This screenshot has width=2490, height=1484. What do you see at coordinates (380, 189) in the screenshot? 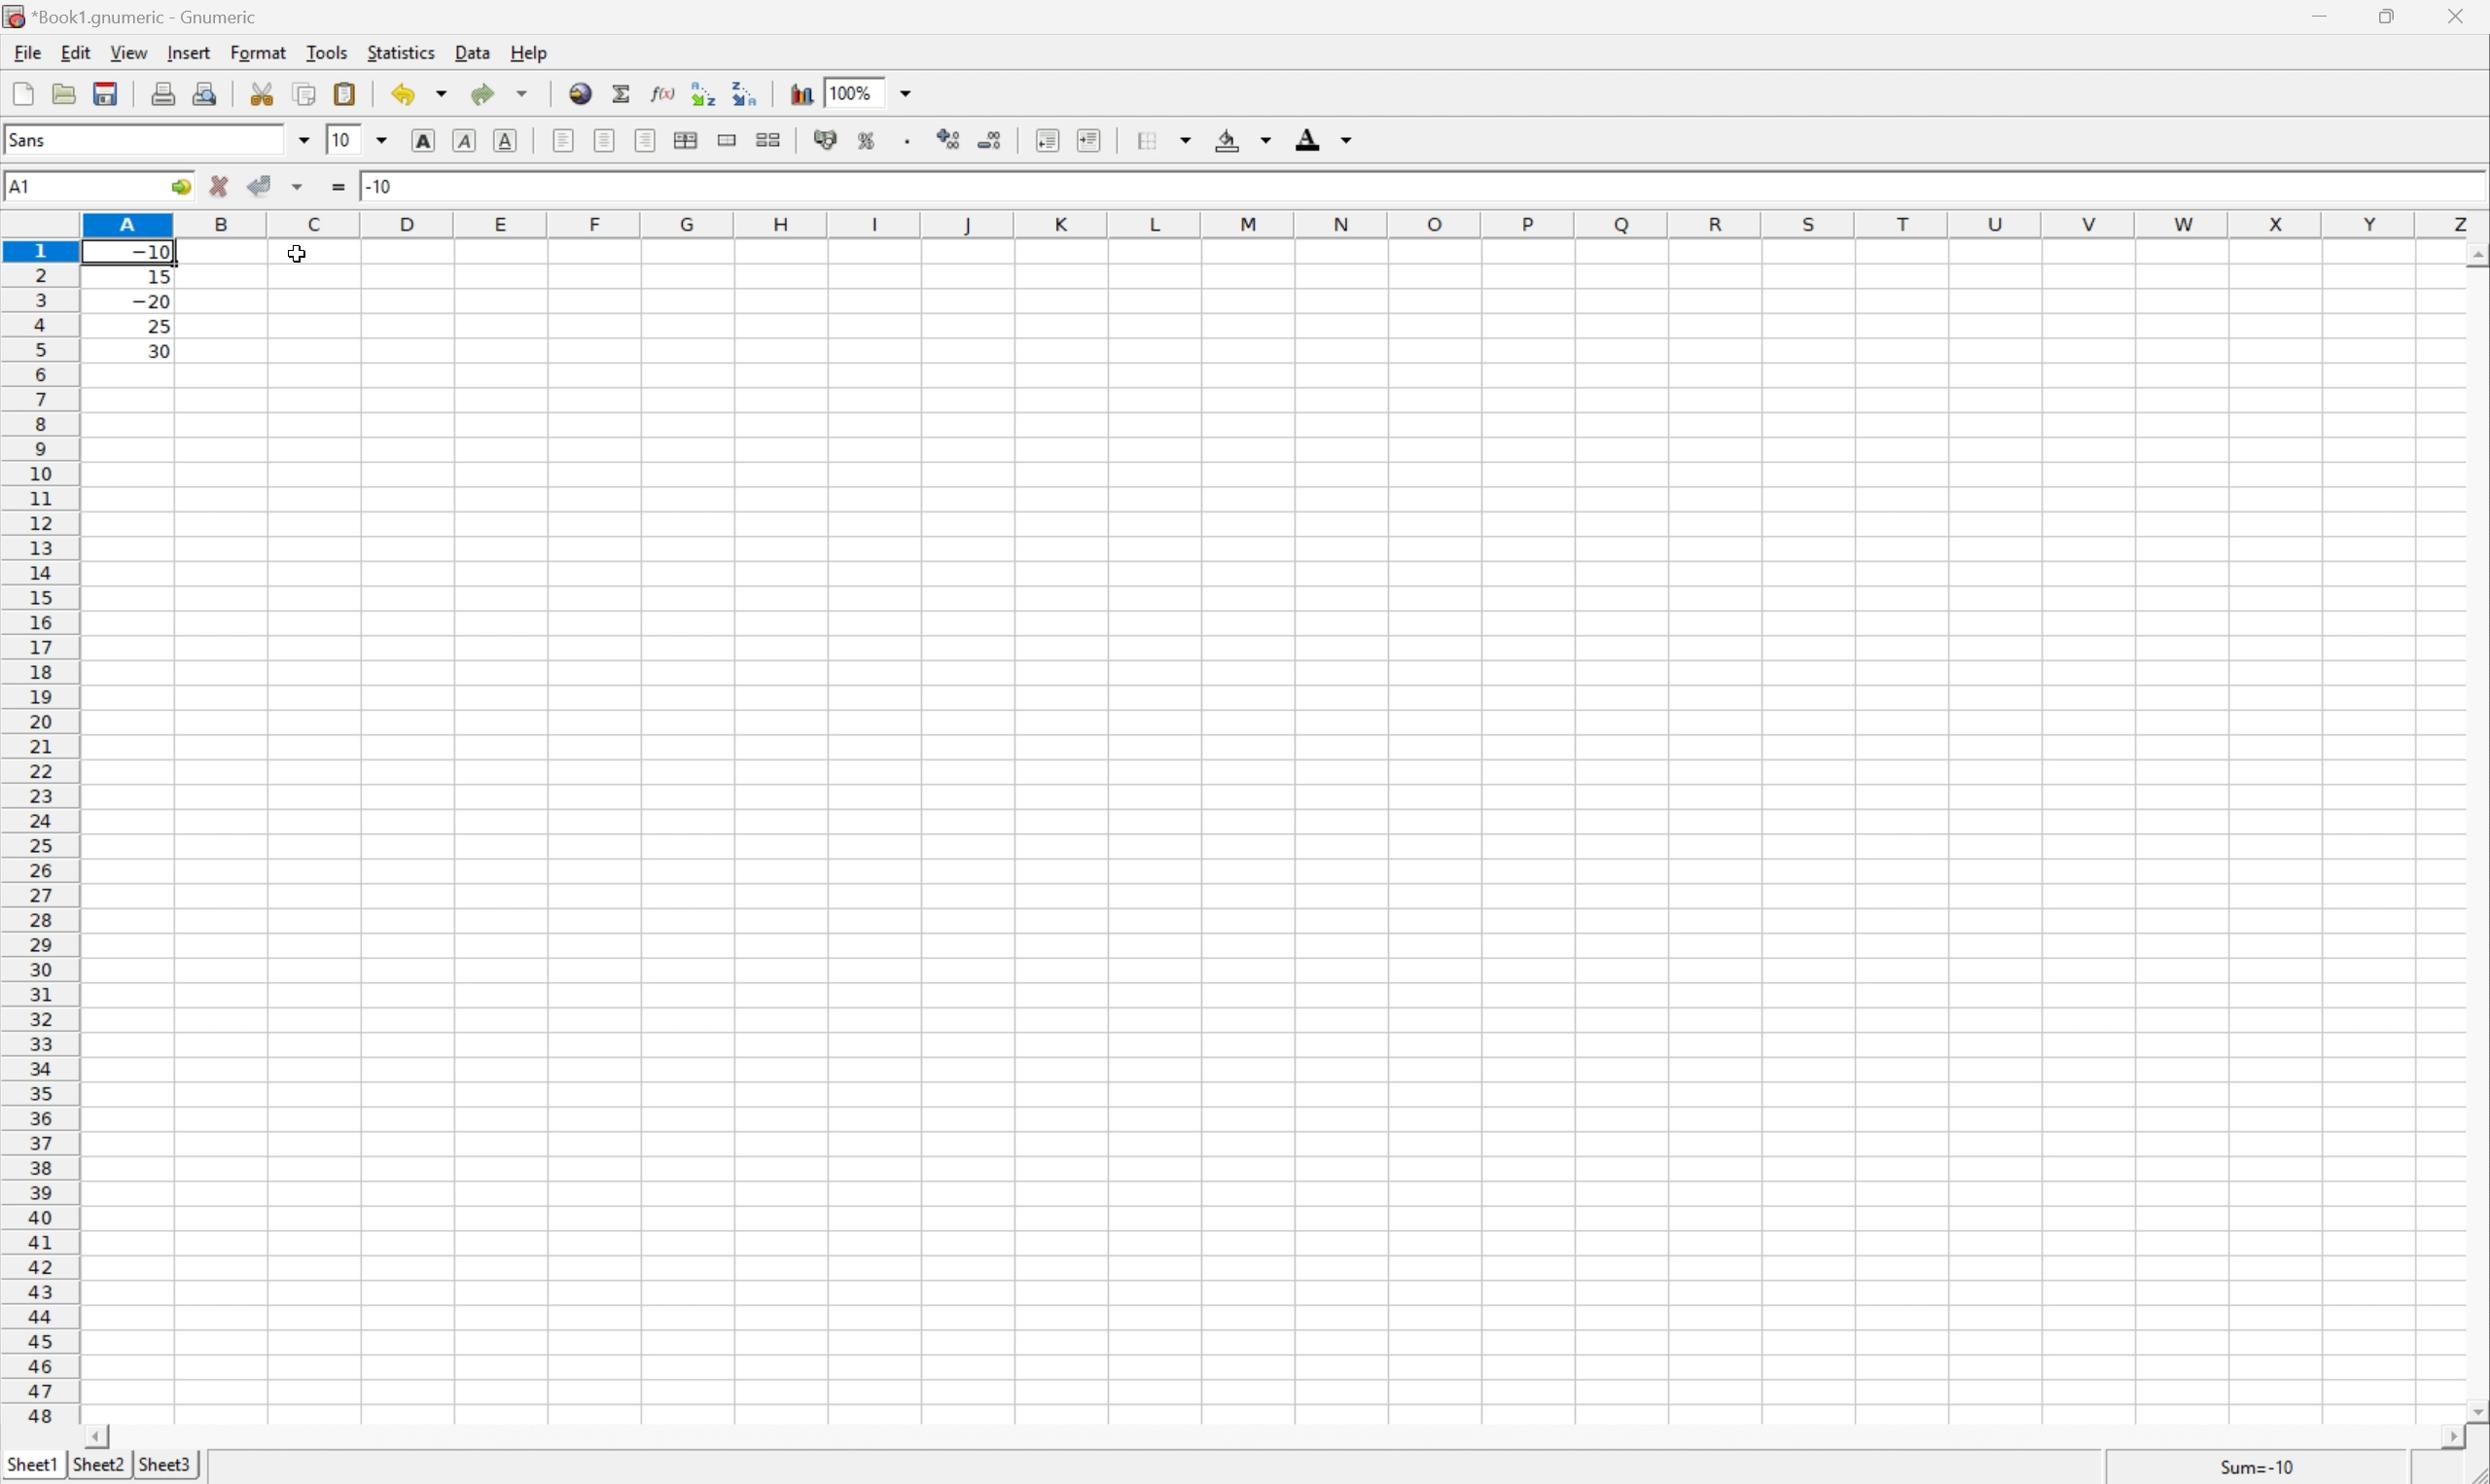
I see `-10` at bounding box center [380, 189].